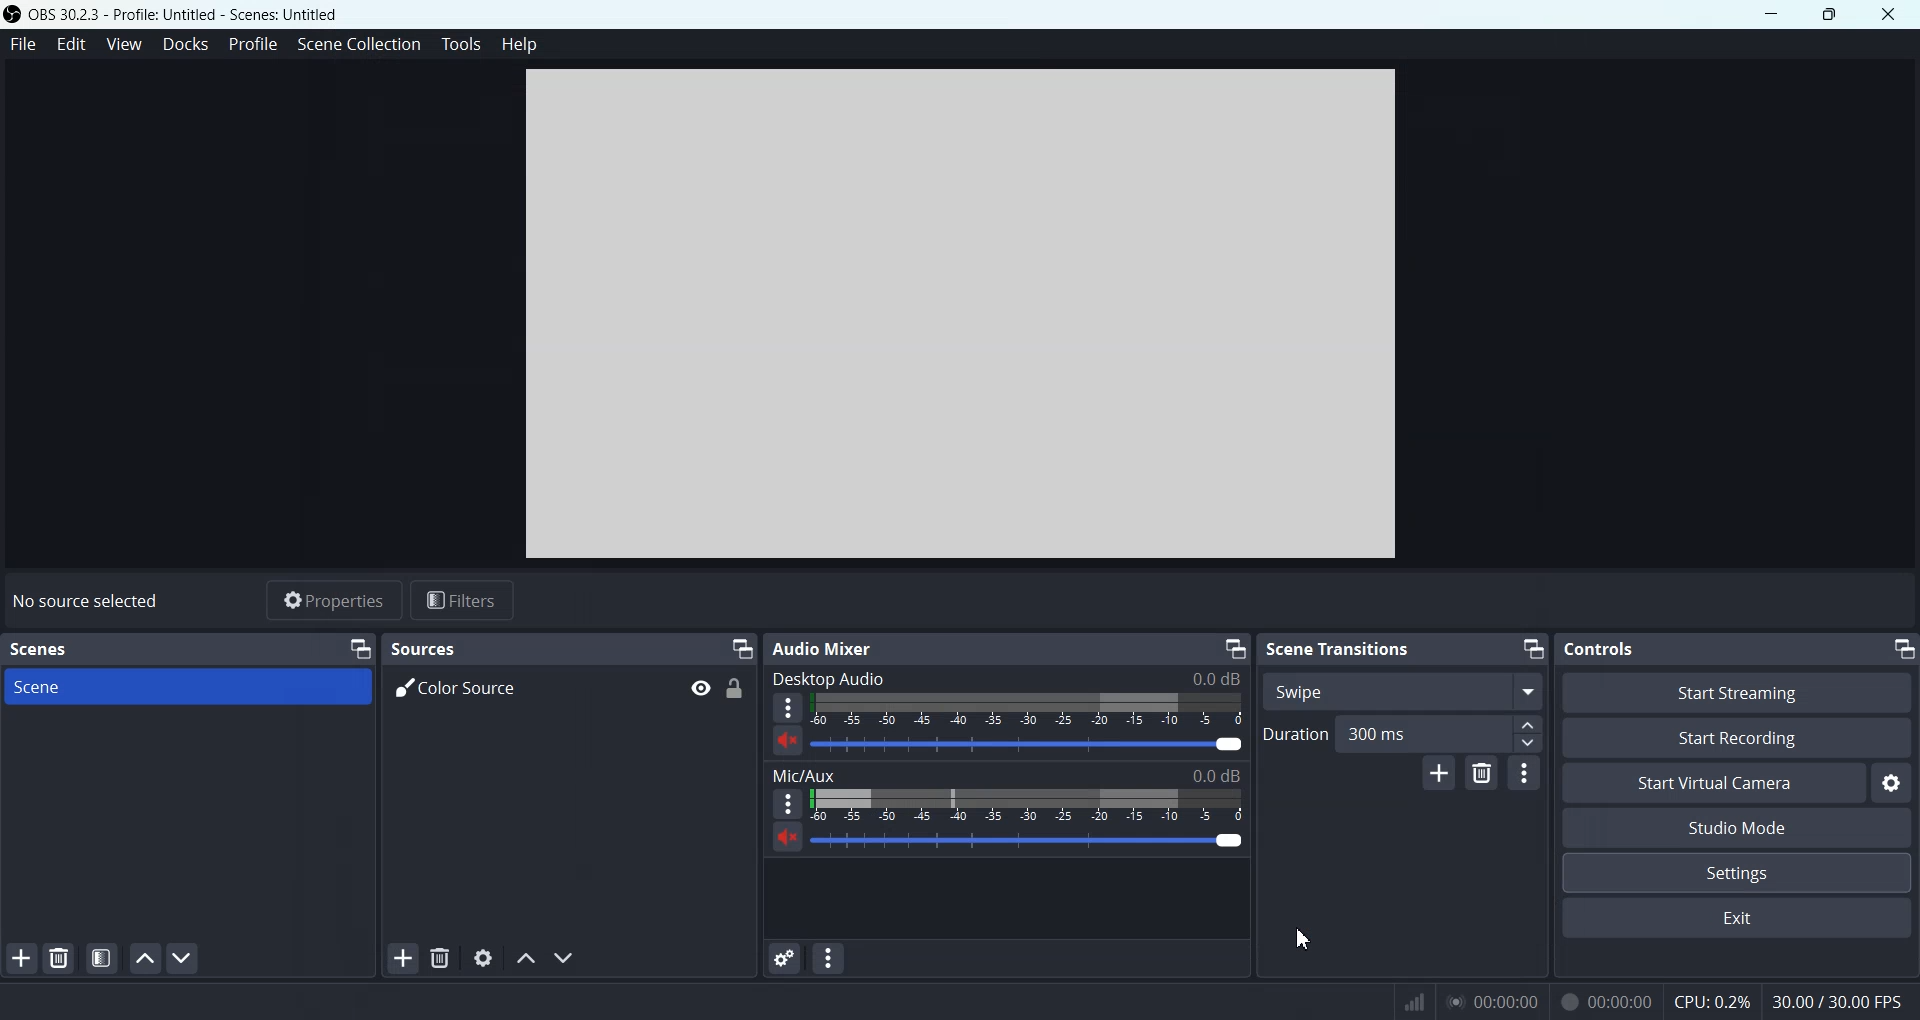 The height and width of the screenshot is (1020, 1920). What do you see at coordinates (563, 958) in the screenshot?
I see `Move source down` at bounding box center [563, 958].